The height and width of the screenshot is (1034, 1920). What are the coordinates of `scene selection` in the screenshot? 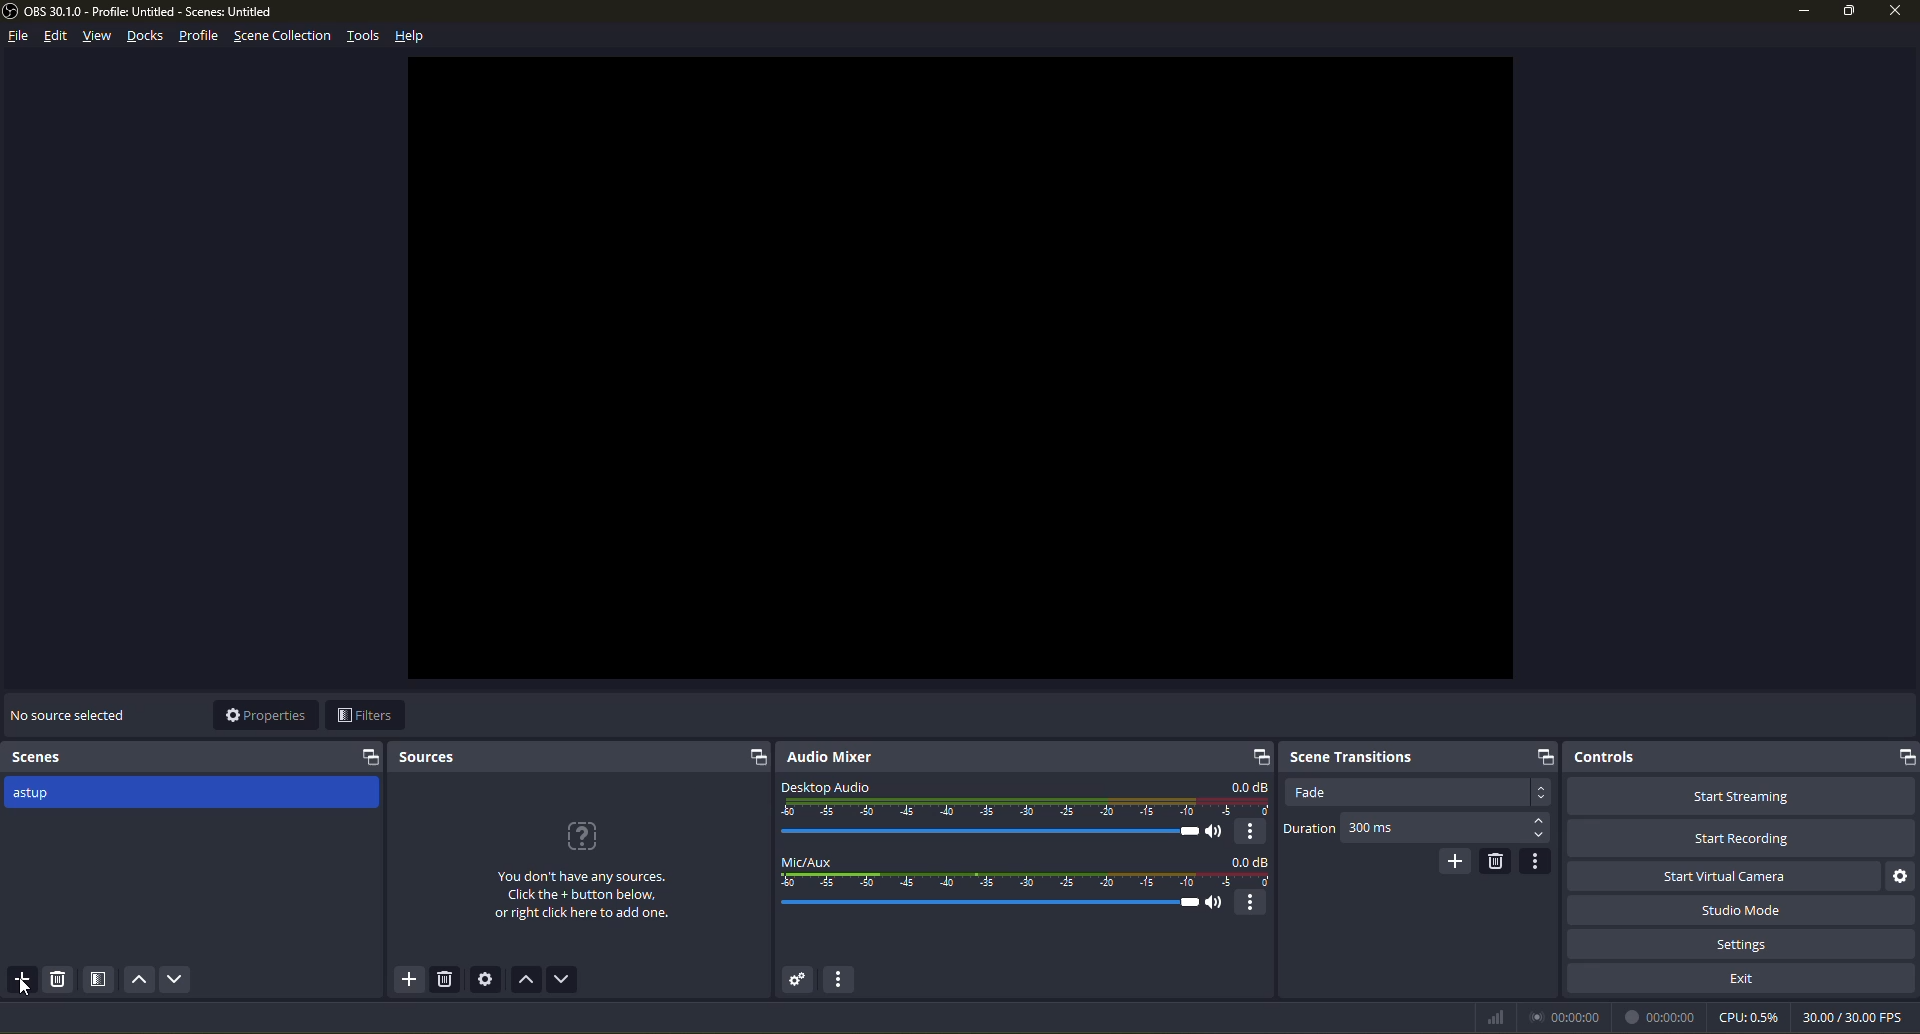 It's located at (286, 37).